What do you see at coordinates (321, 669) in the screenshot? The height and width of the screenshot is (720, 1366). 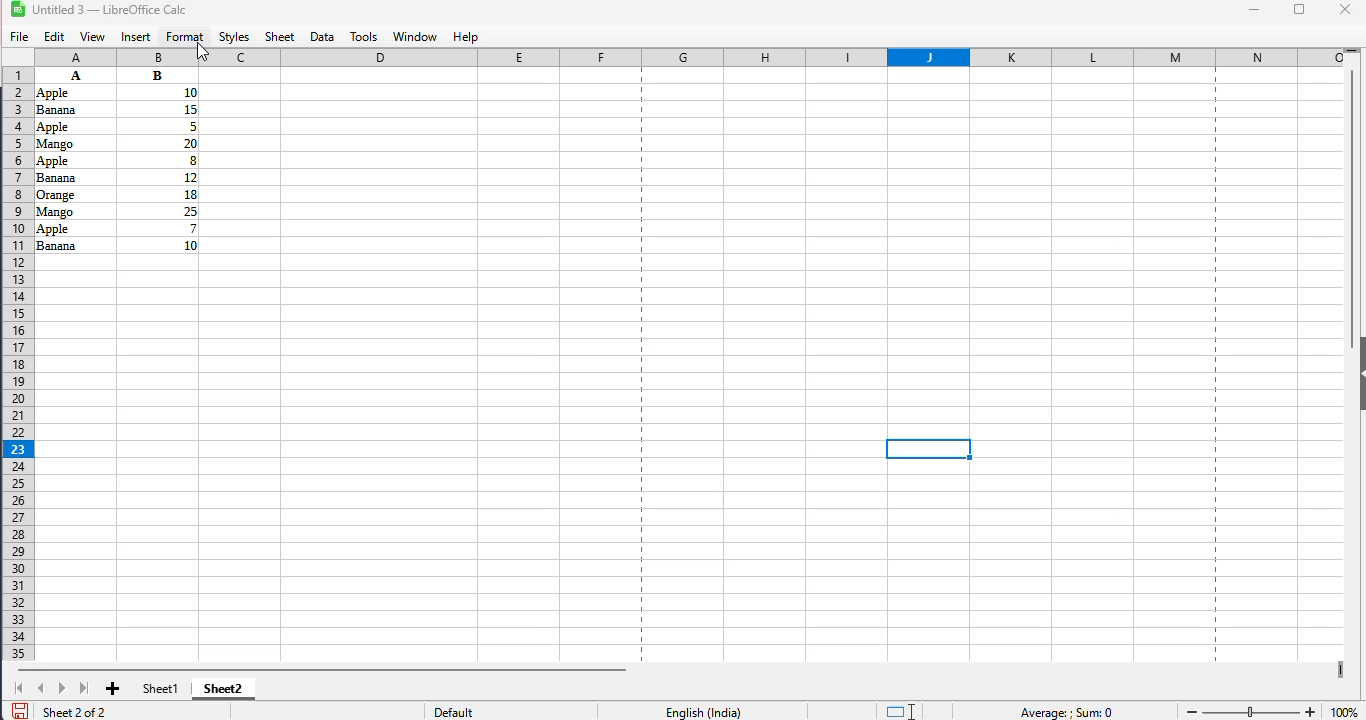 I see `horizontal scrollbar` at bounding box center [321, 669].